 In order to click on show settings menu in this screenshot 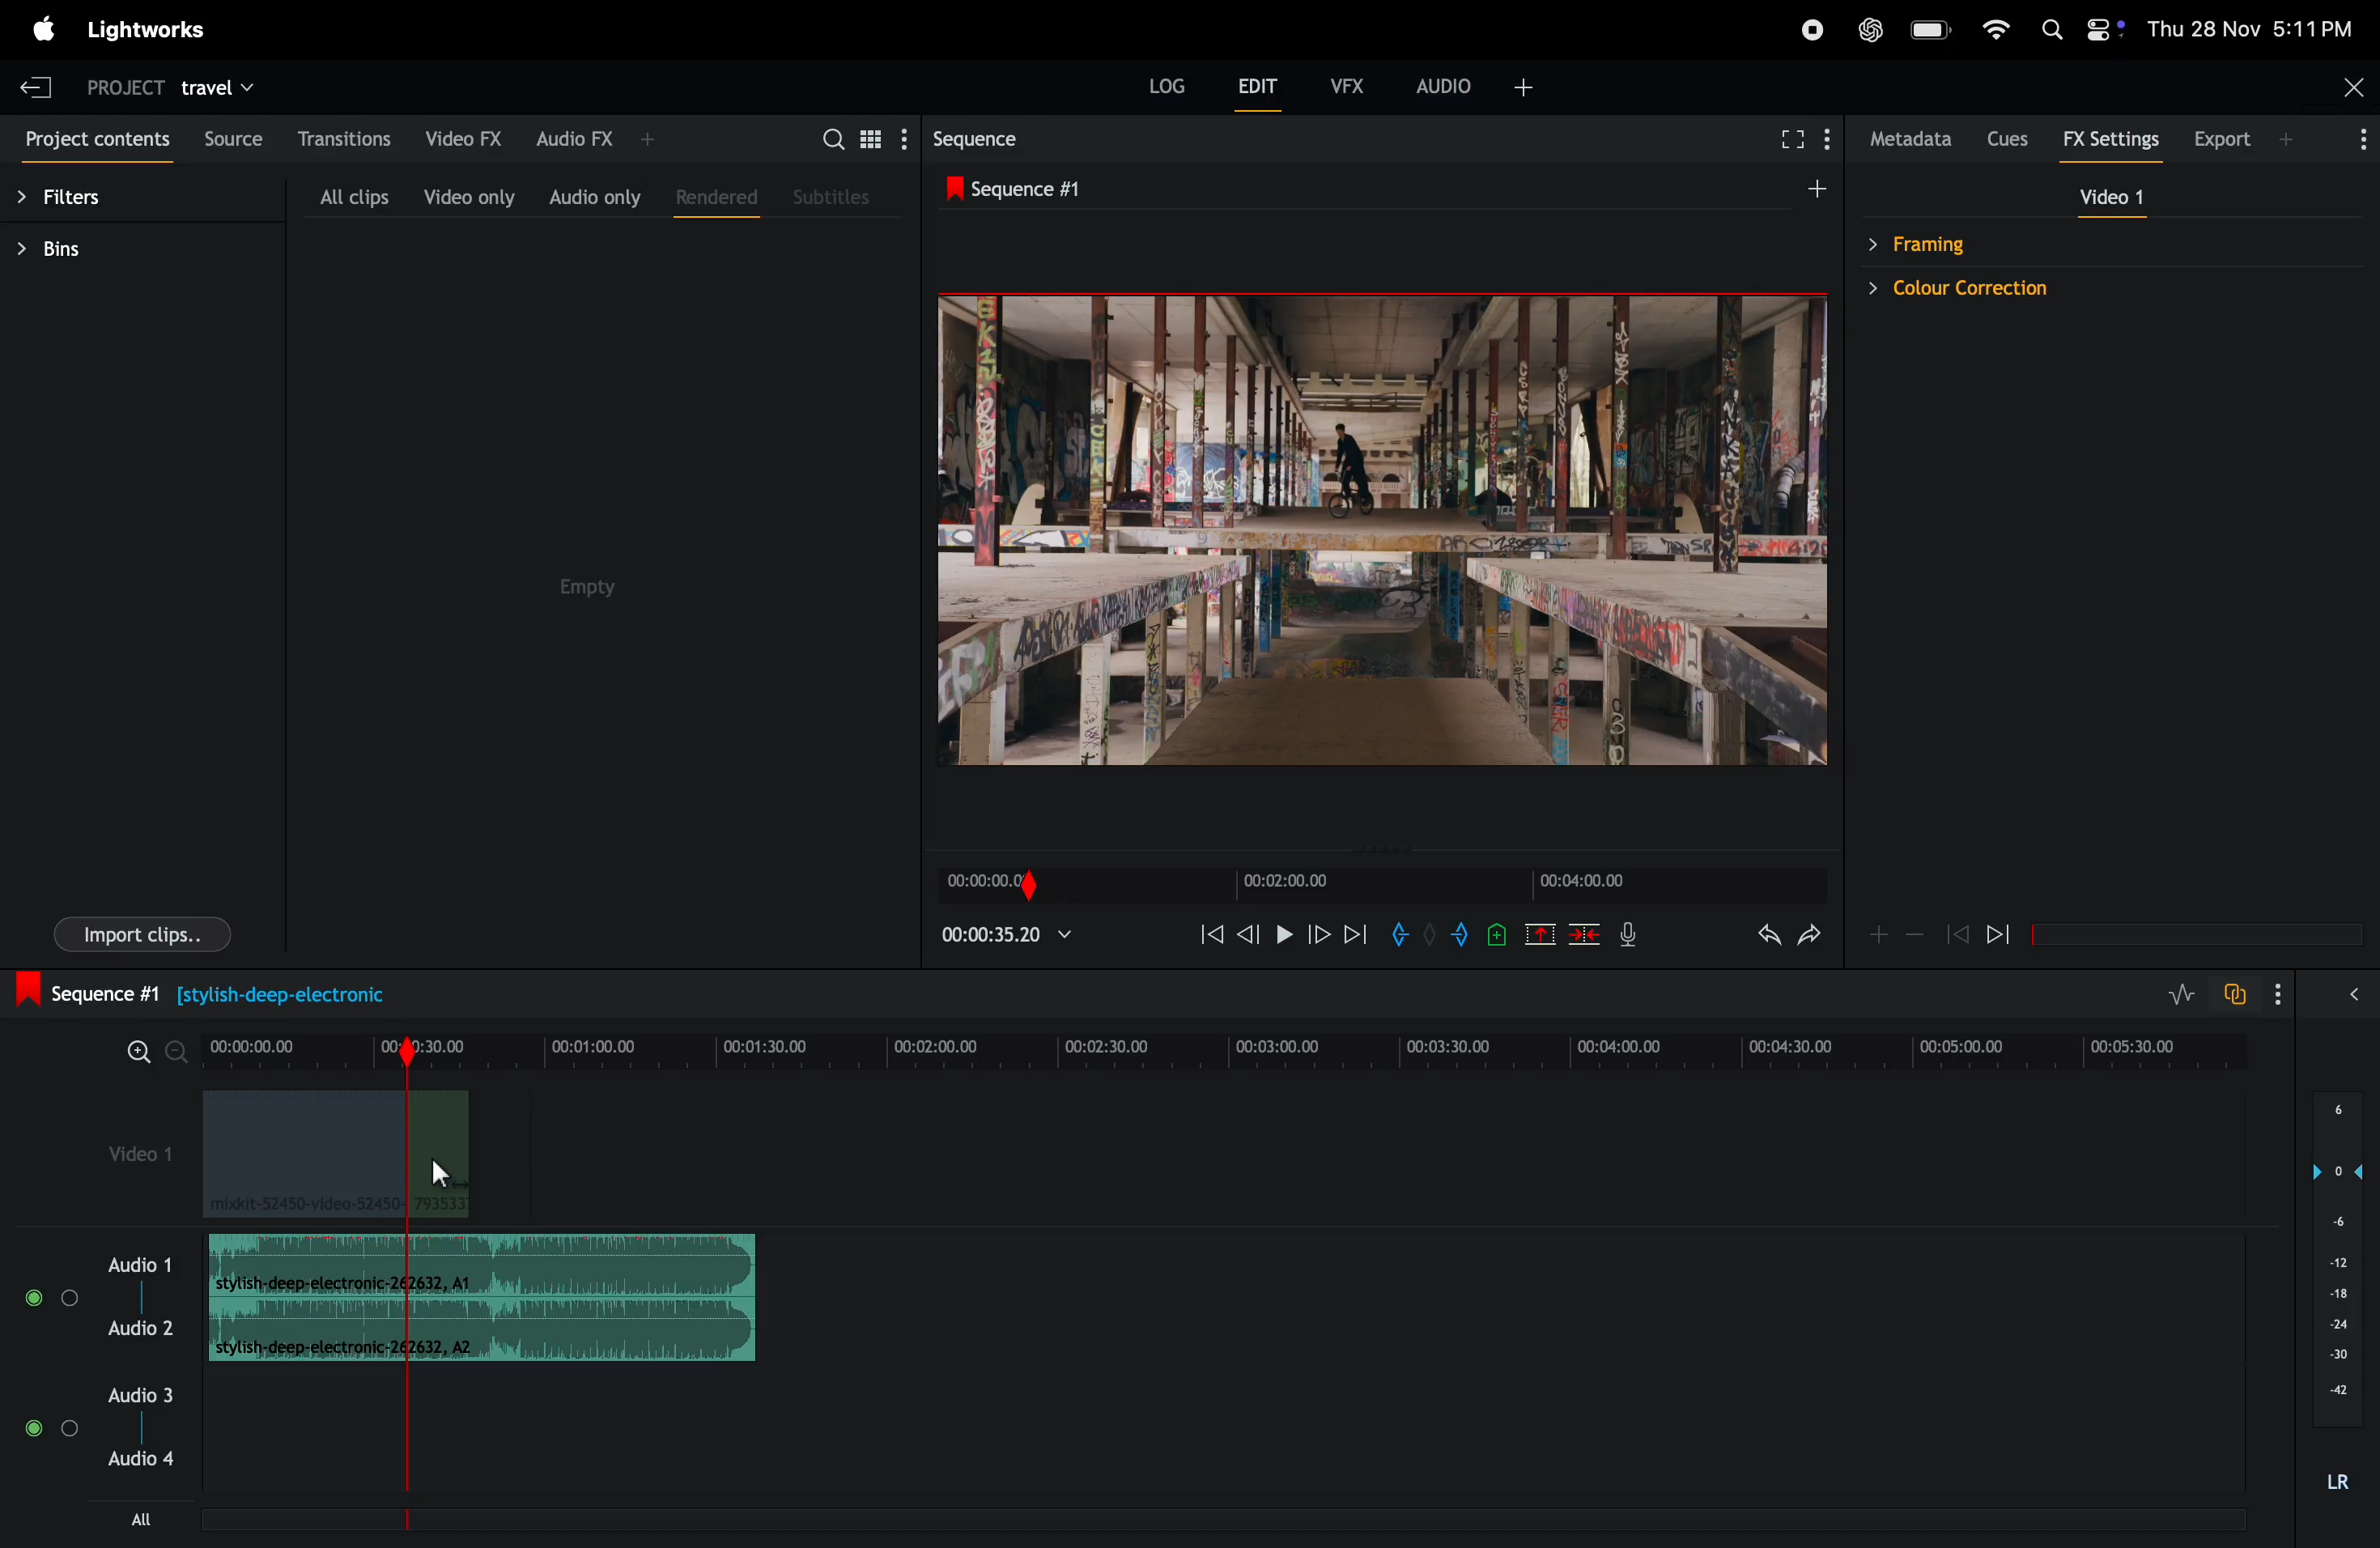, I will do `click(903, 140)`.